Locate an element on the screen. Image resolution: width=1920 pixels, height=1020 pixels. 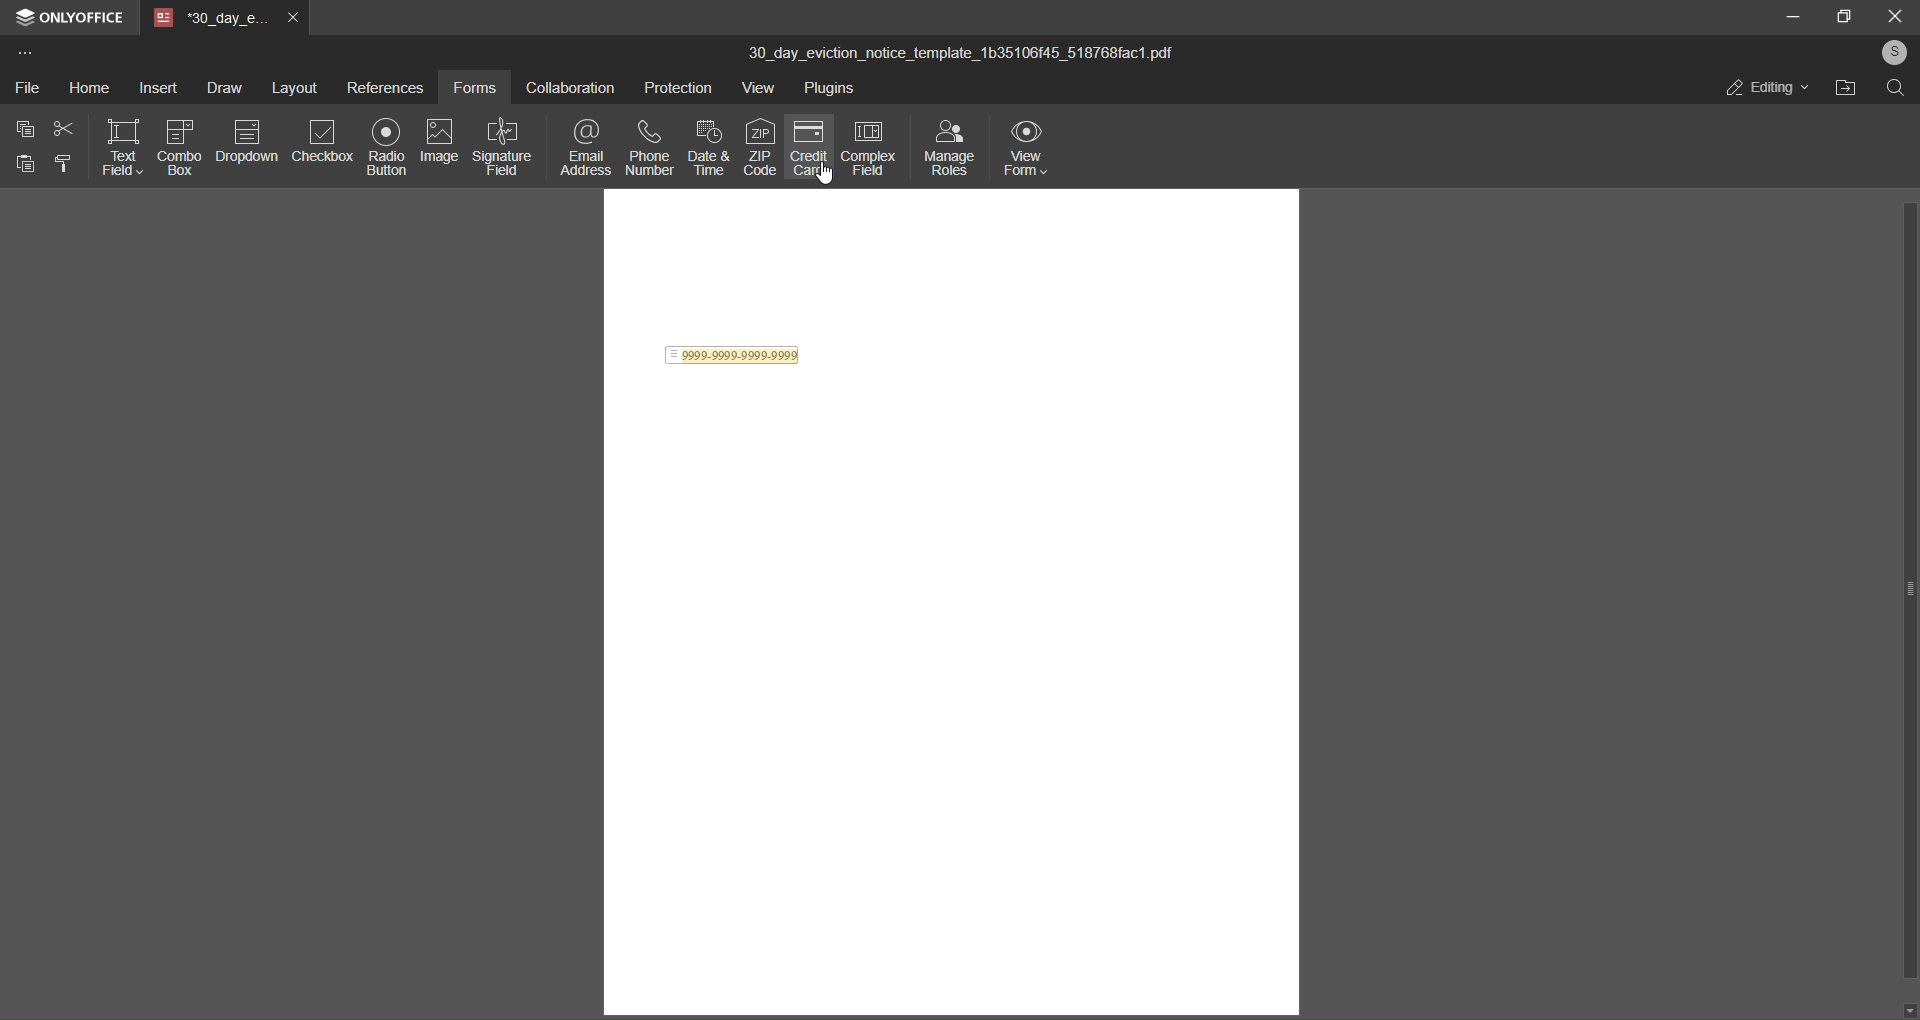
phone number is located at coordinates (647, 147).